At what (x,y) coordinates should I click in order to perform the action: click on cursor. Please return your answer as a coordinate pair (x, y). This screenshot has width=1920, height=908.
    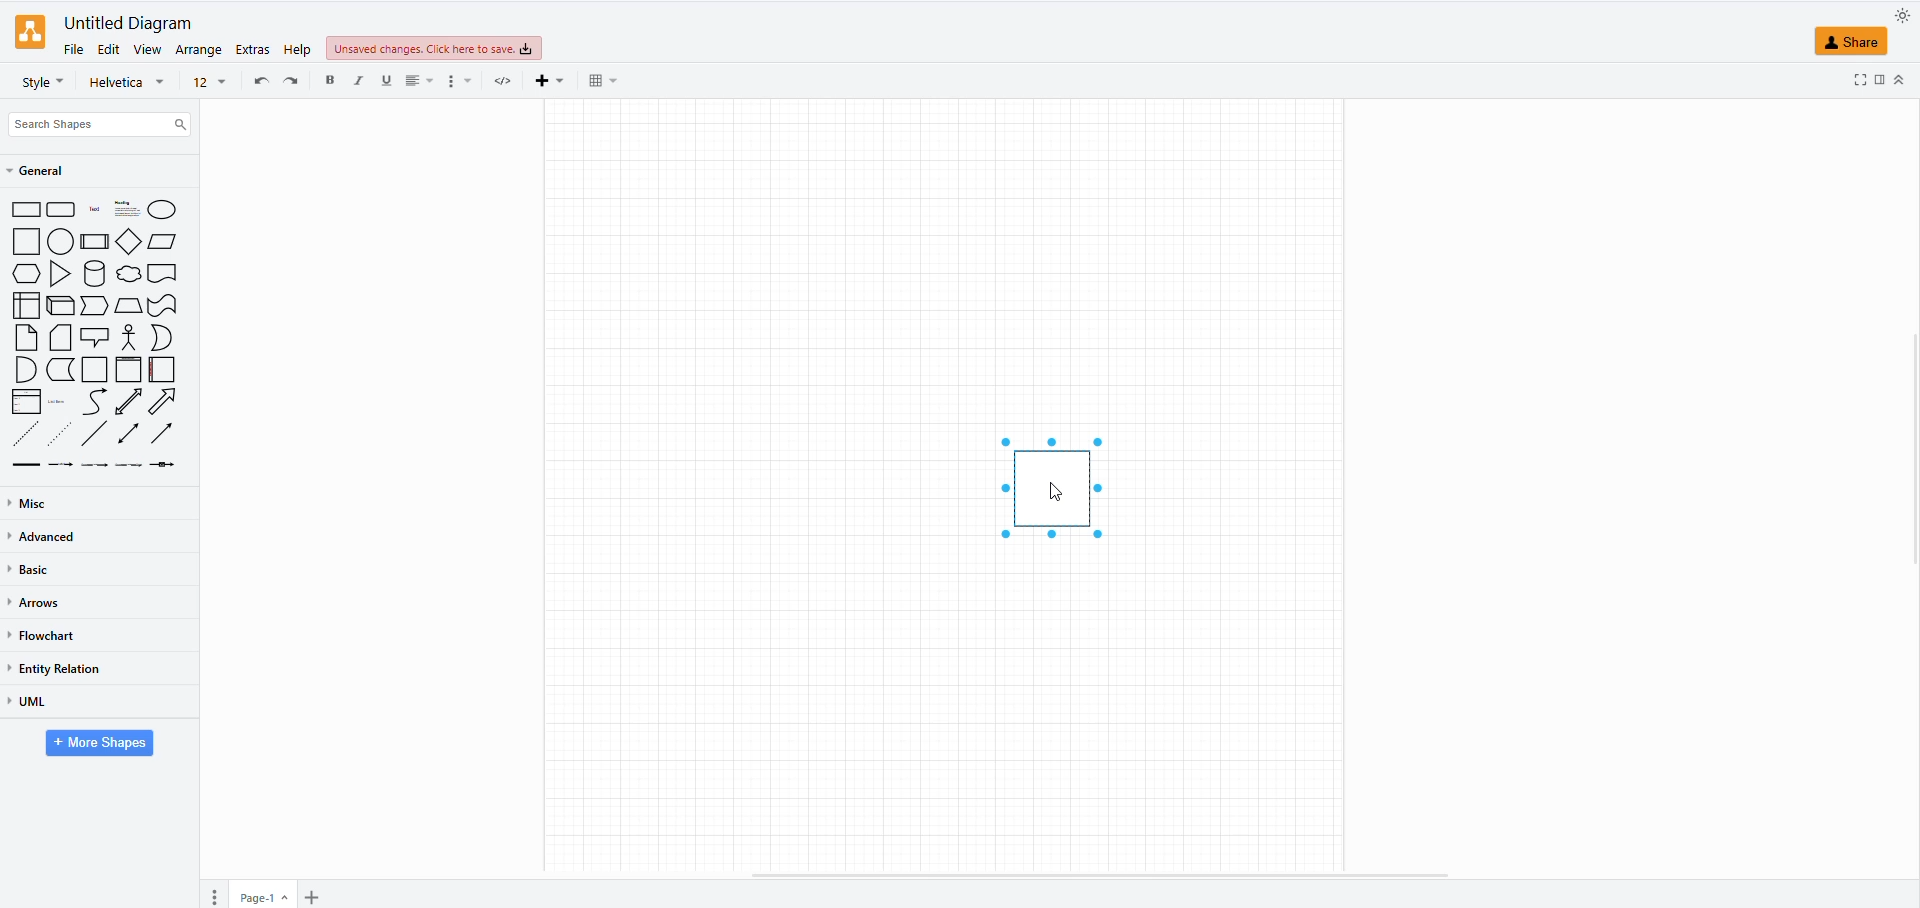
    Looking at the image, I should click on (1060, 496).